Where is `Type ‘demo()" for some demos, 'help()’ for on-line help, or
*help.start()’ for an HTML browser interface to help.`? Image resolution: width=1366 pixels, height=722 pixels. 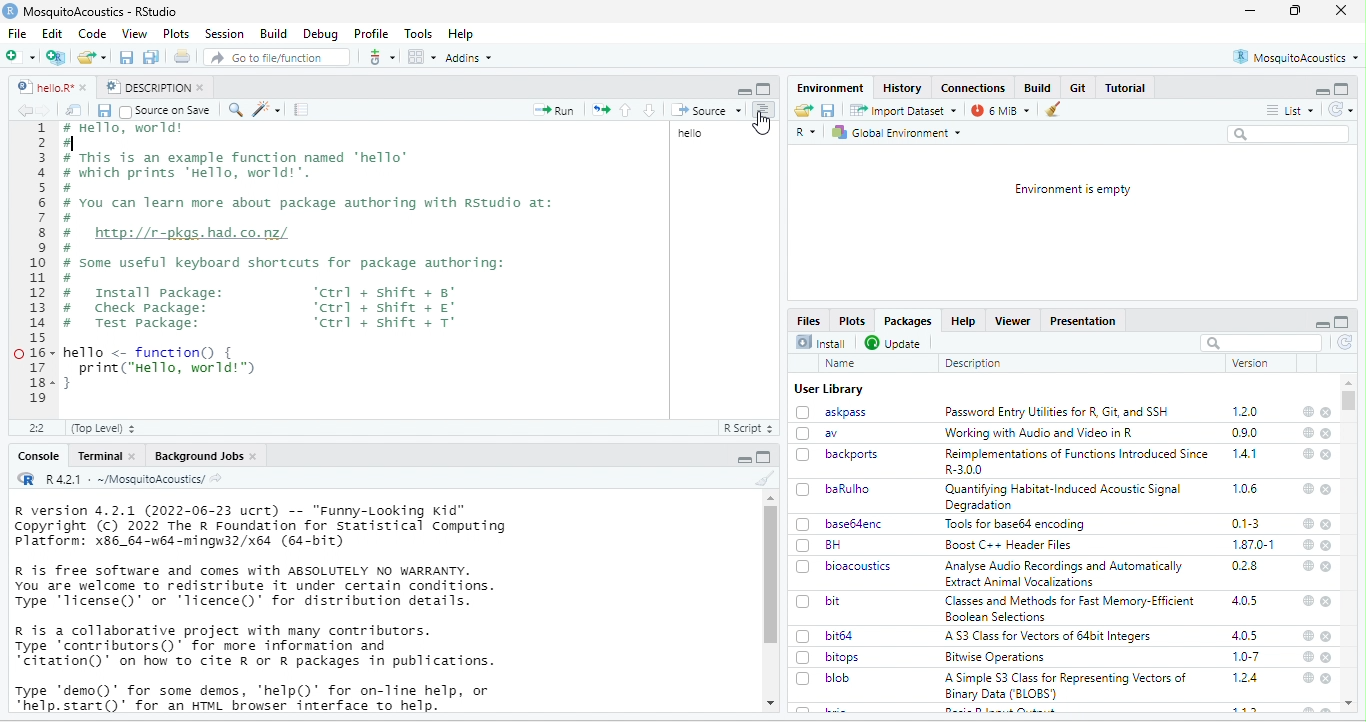
Type ‘demo()" for some demos, 'help()’ for on-line help, or
*help.start()’ for an HTML browser interface to help. is located at coordinates (256, 697).